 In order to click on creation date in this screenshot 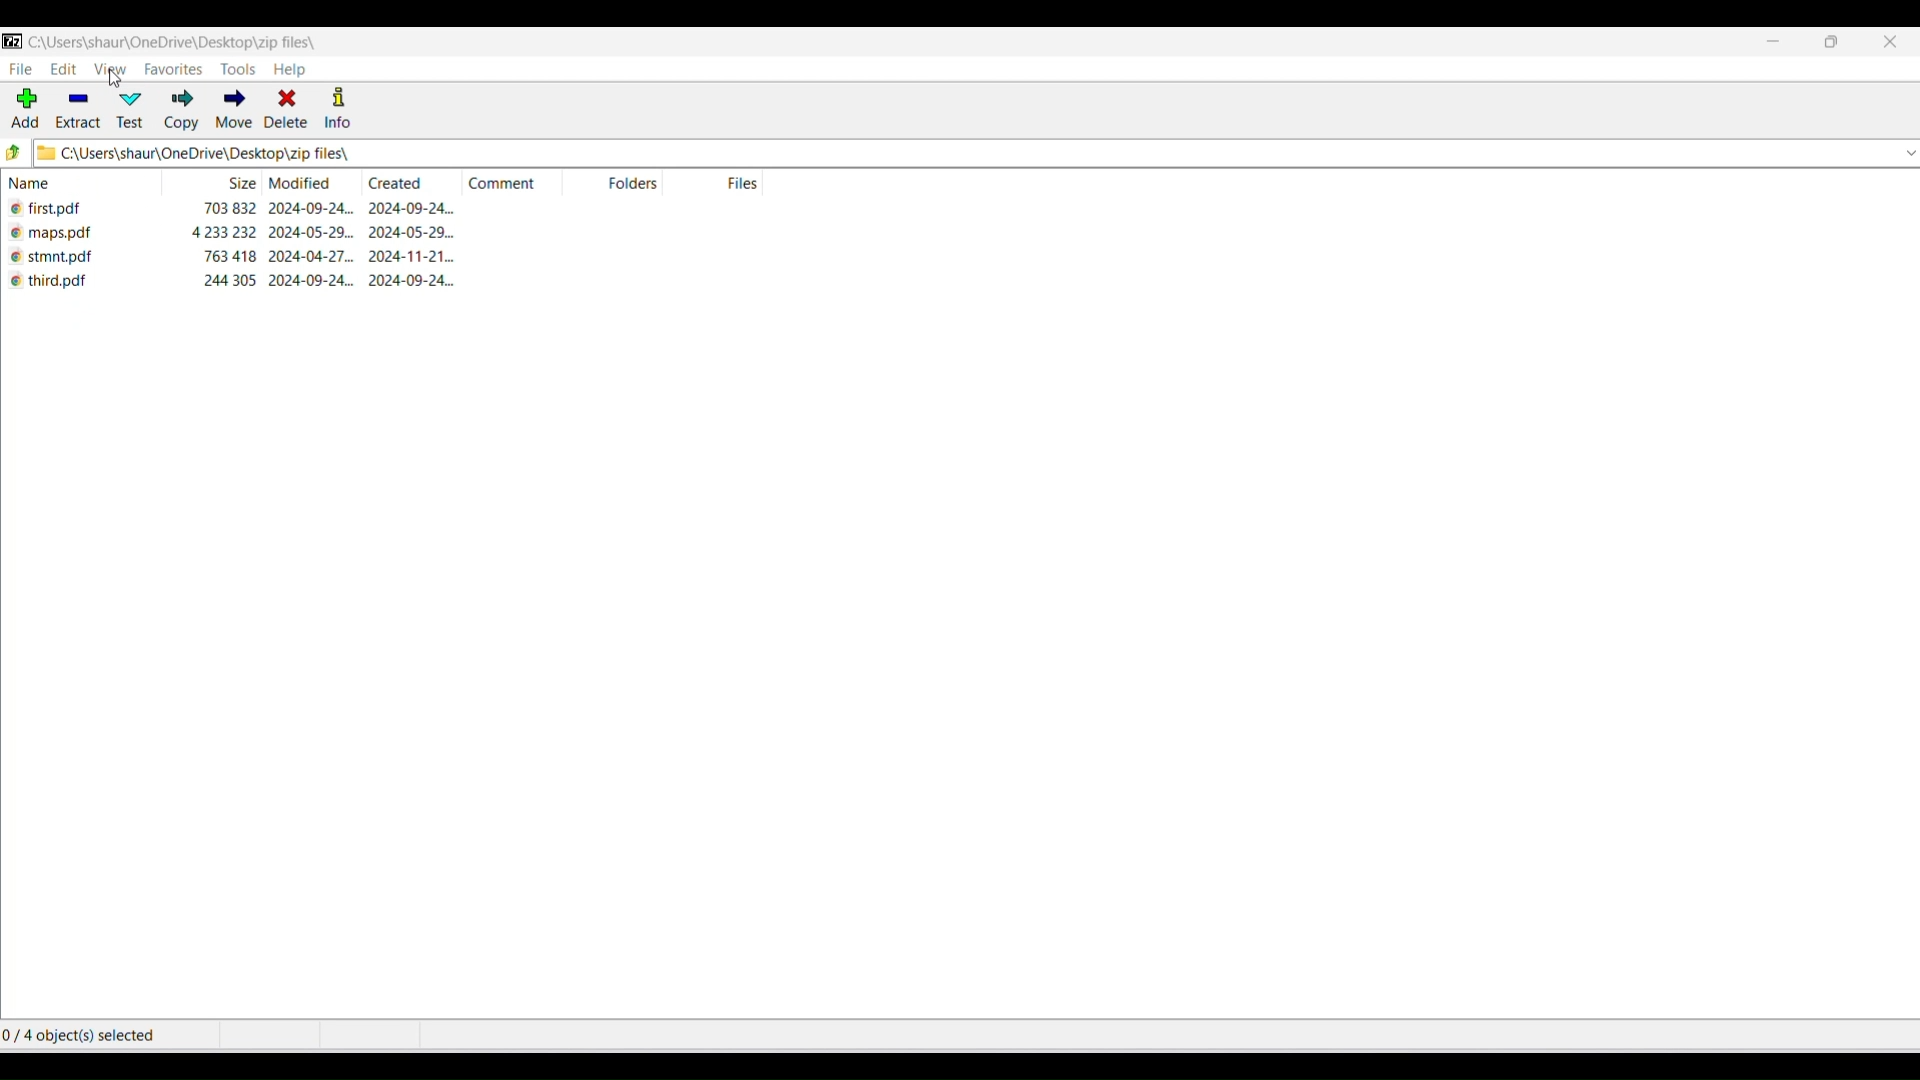, I will do `click(417, 255)`.